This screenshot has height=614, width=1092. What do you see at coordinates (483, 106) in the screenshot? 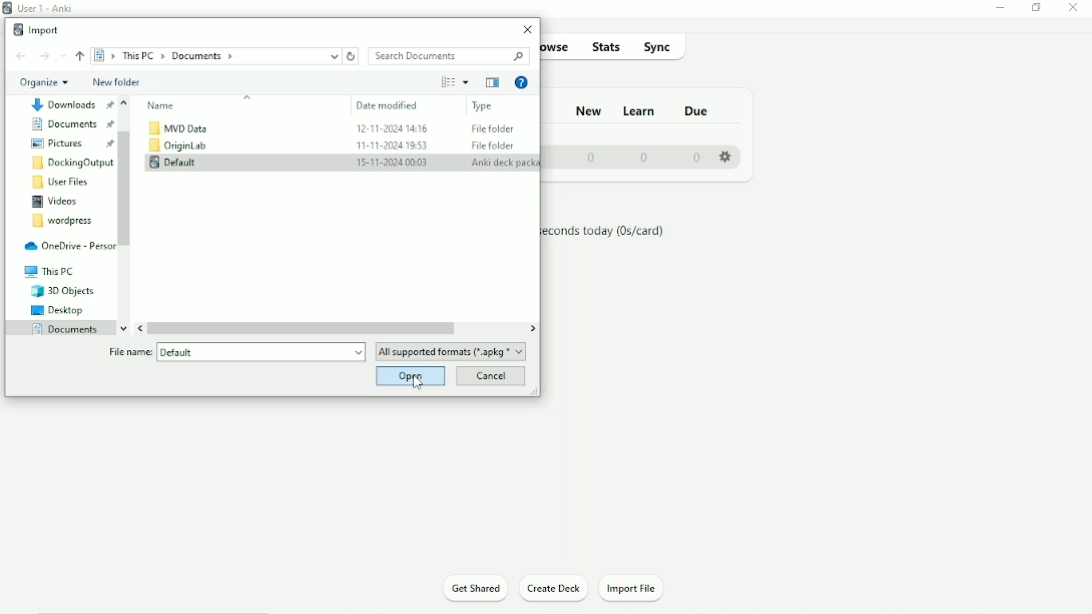
I see `Type` at bounding box center [483, 106].